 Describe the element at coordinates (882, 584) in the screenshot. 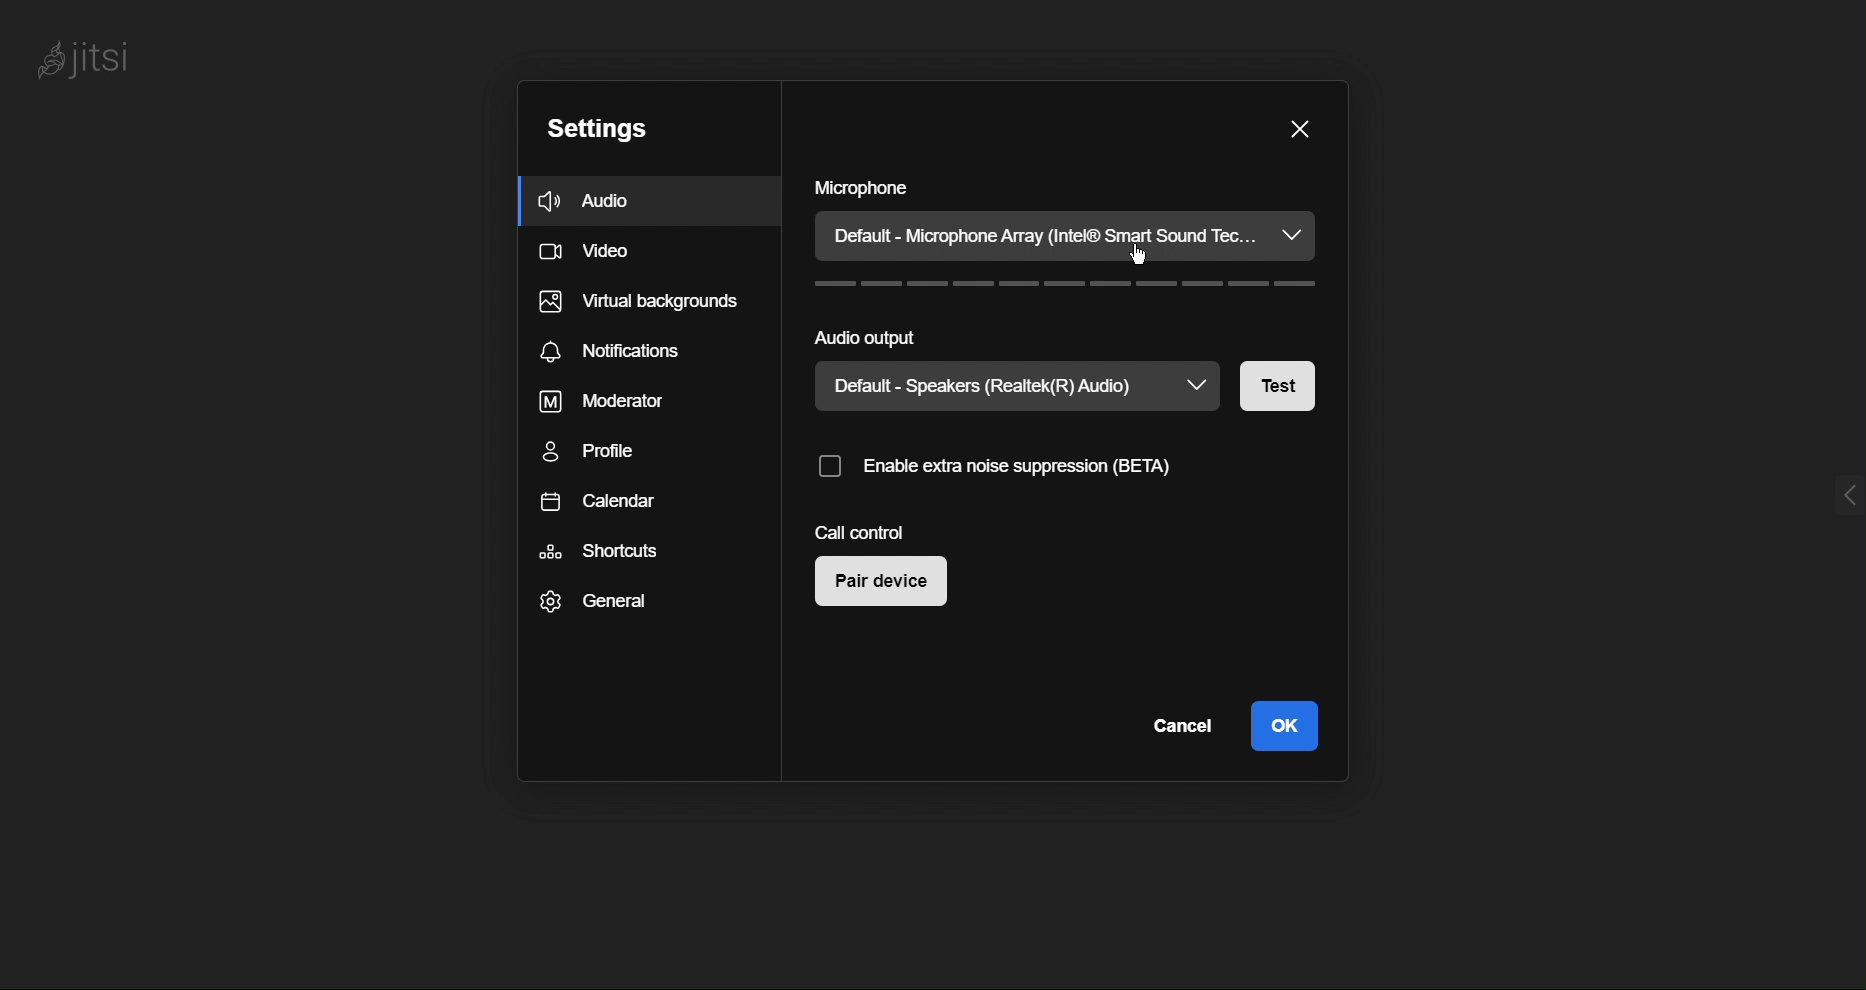

I see `Pair device` at that location.